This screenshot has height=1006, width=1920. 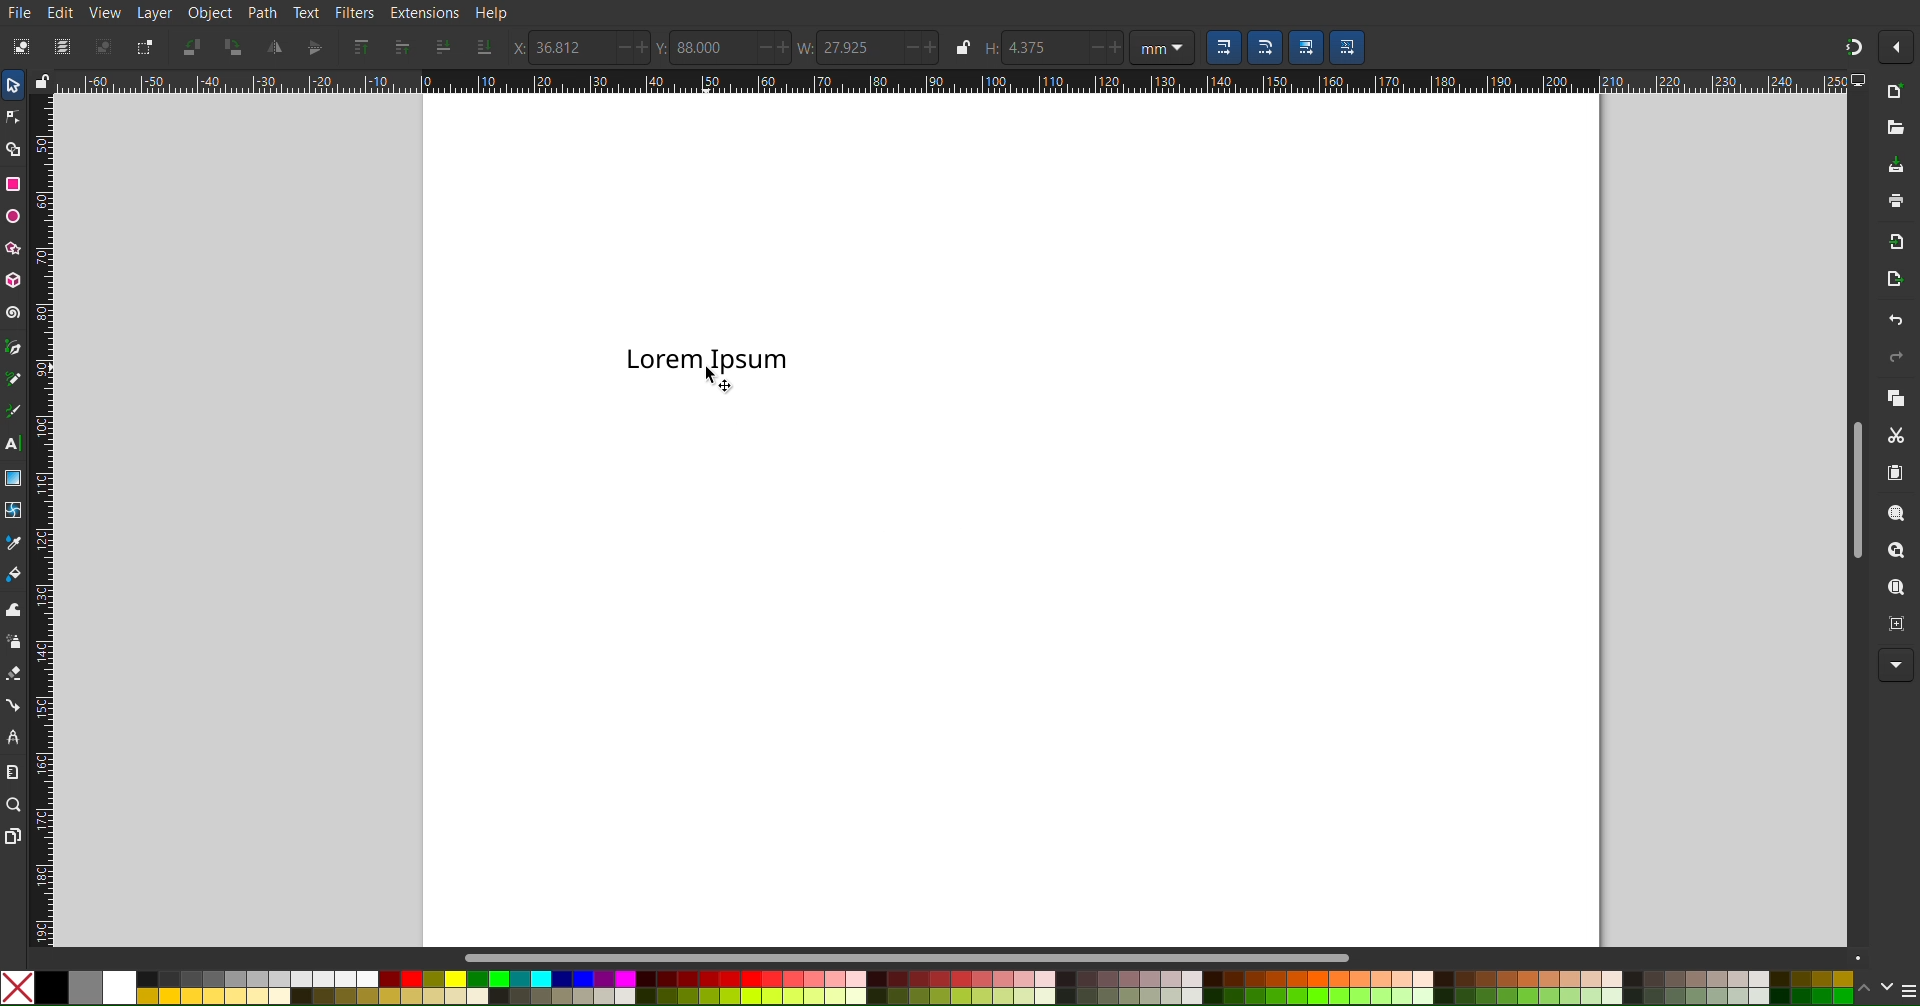 I want to click on Redo, so click(x=1895, y=357).